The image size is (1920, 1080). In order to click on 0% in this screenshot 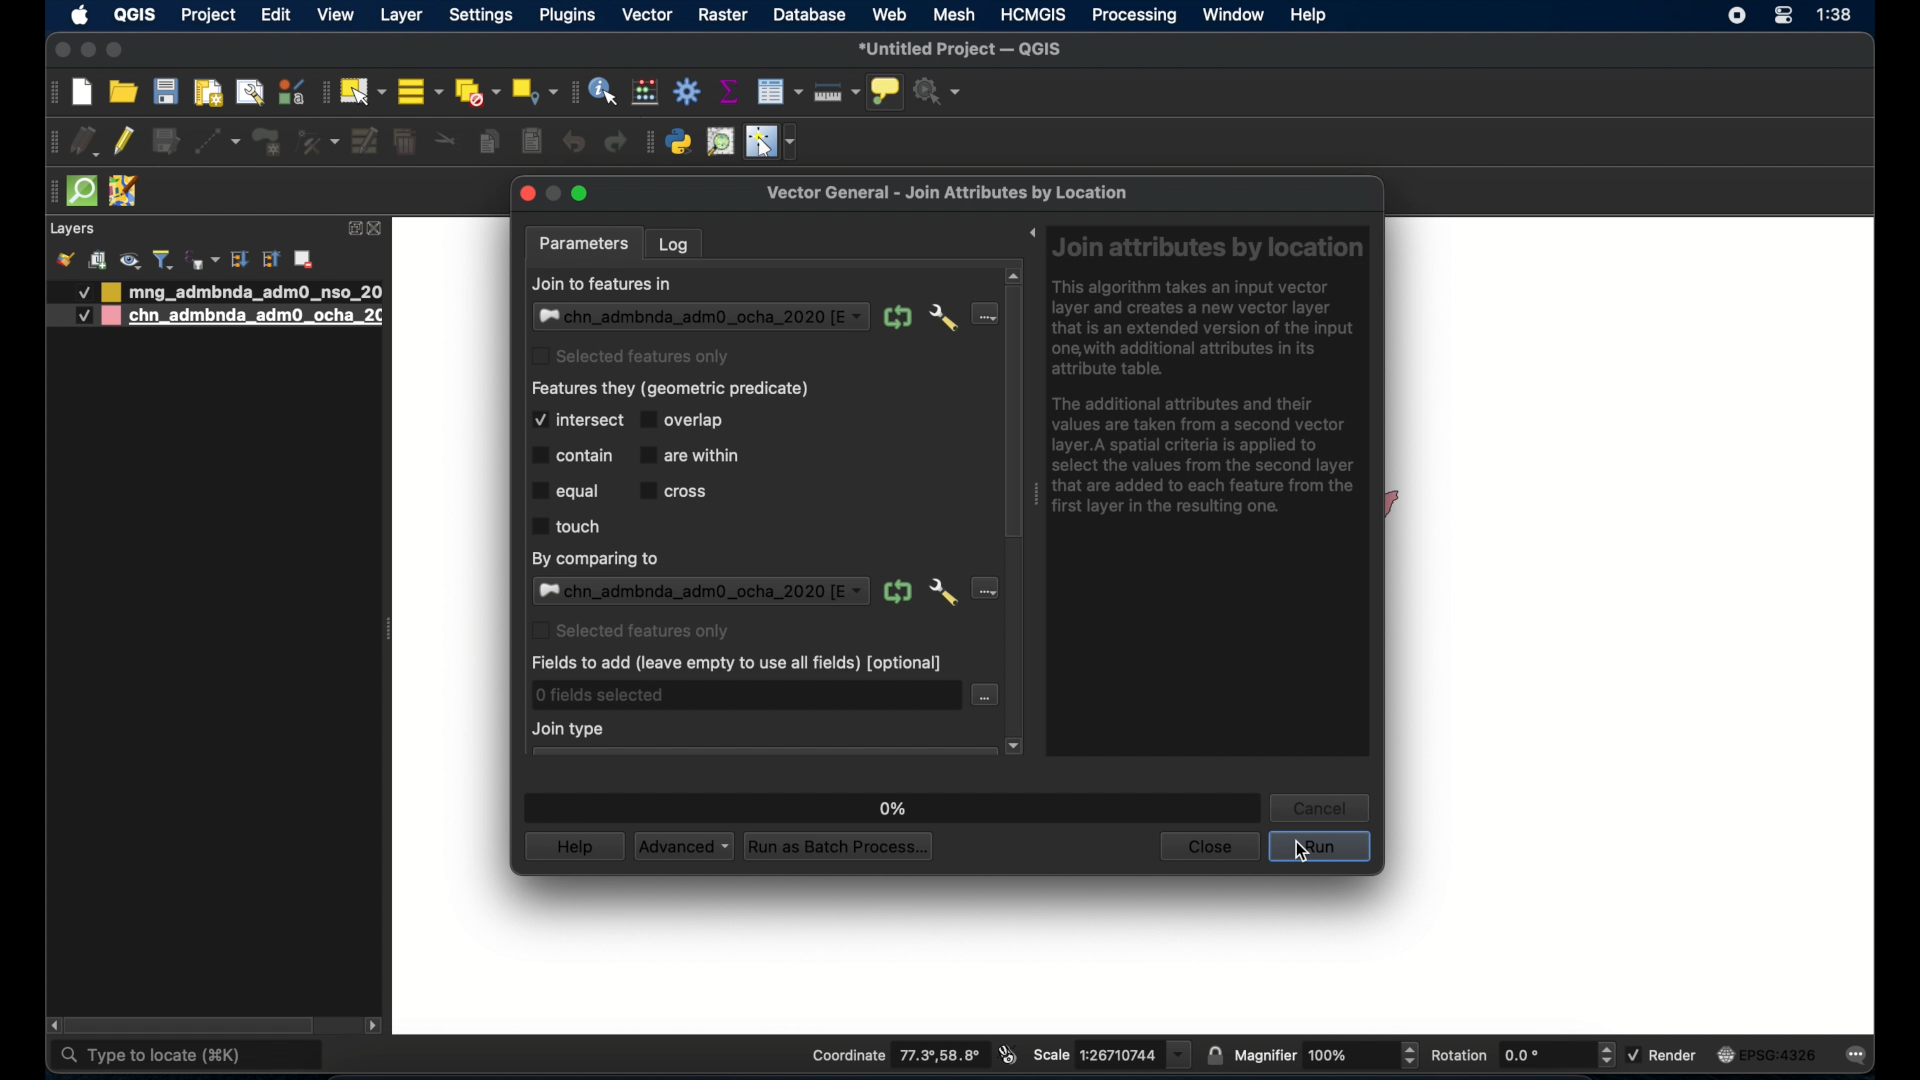, I will do `click(894, 808)`.